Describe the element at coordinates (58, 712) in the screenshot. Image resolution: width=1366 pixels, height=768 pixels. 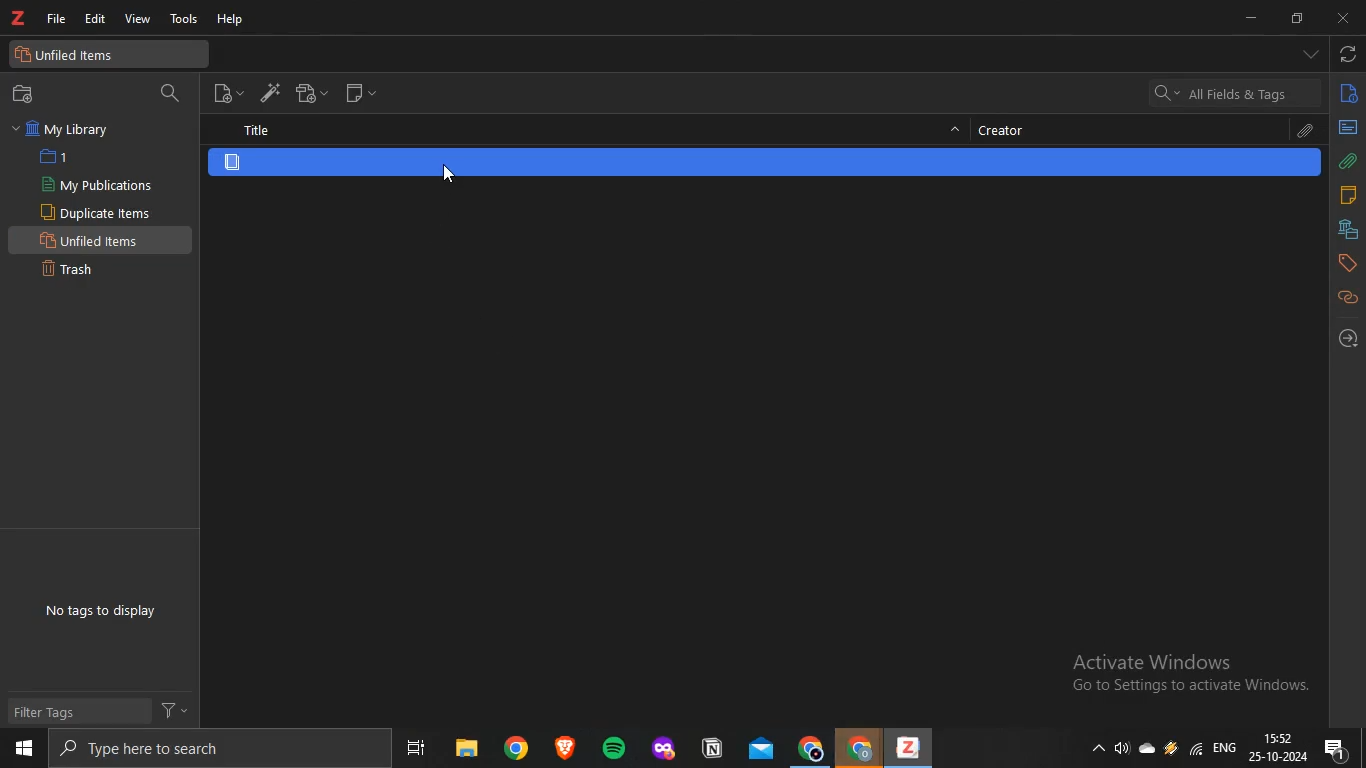
I see `Filter Tags` at that location.